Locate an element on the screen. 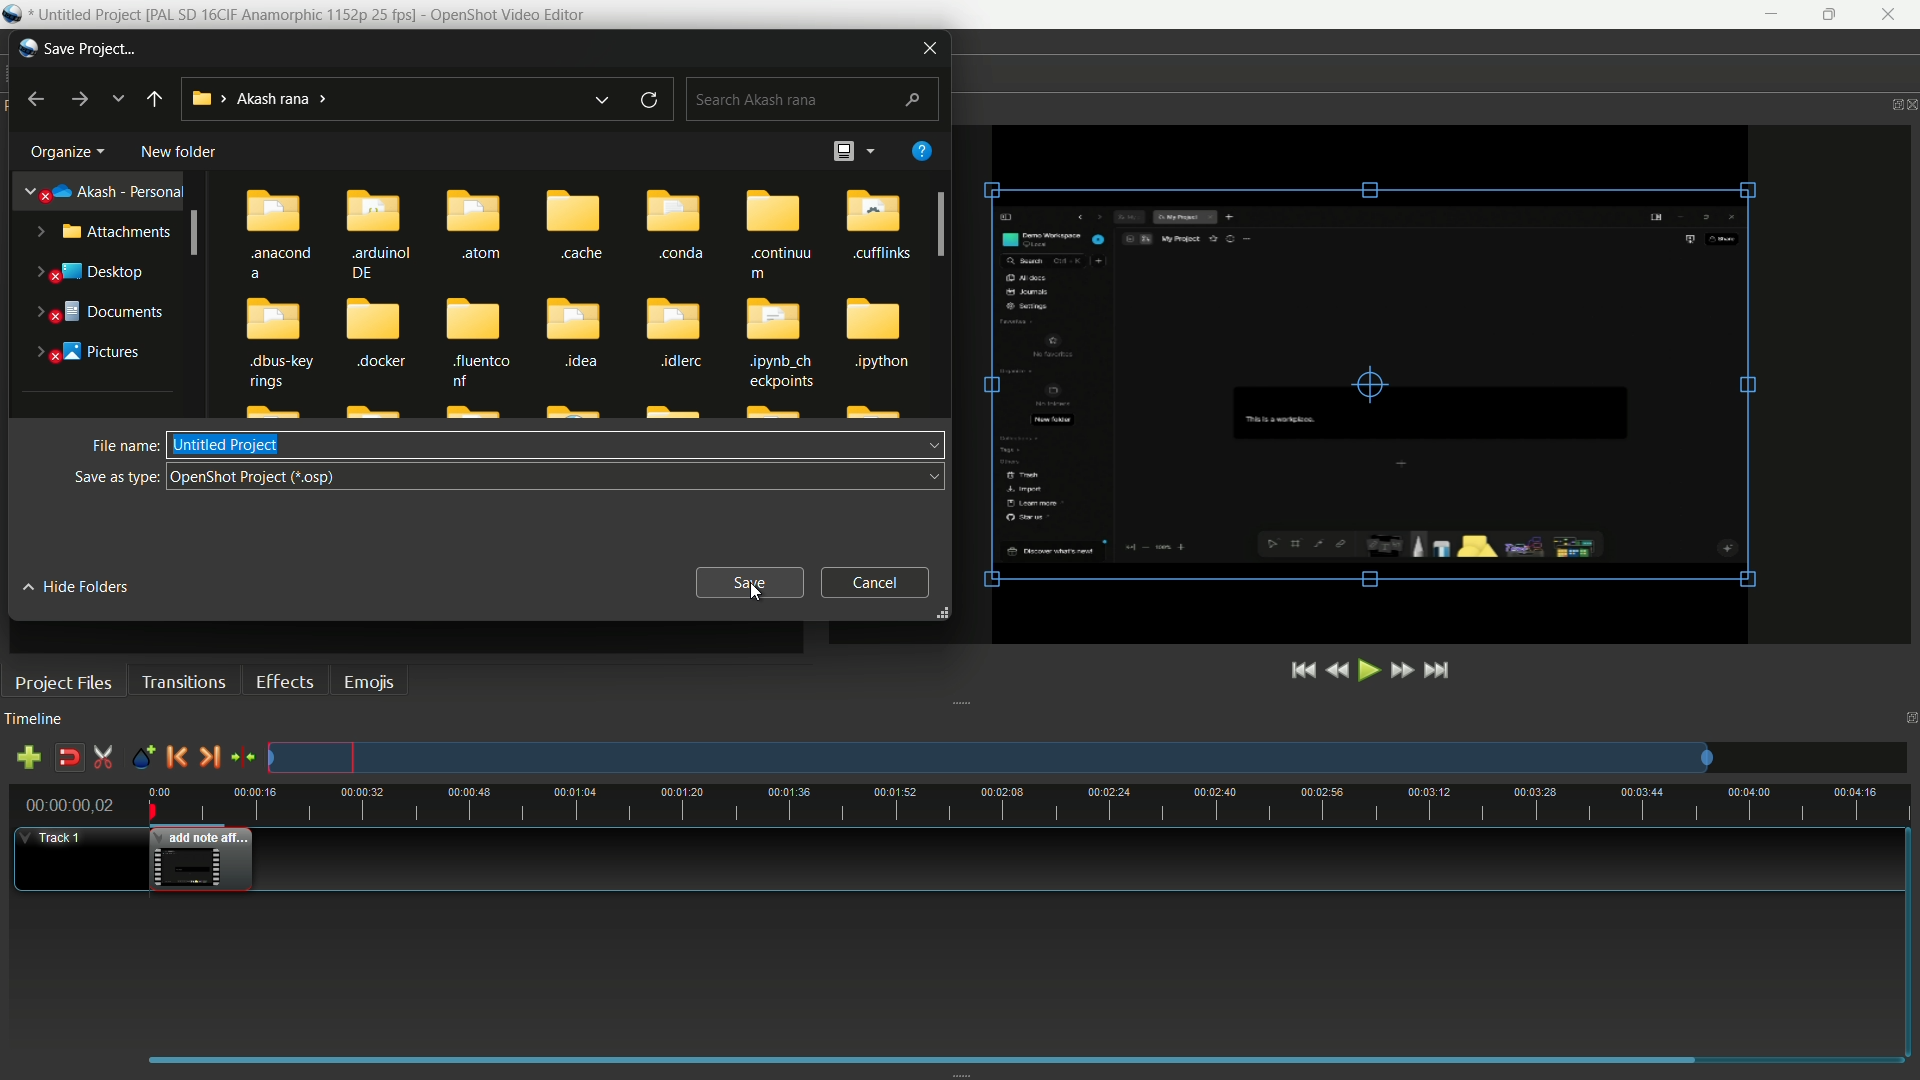 This screenshot has height=1080, width=1920. cufflinks is located at coordinates (877, 232).